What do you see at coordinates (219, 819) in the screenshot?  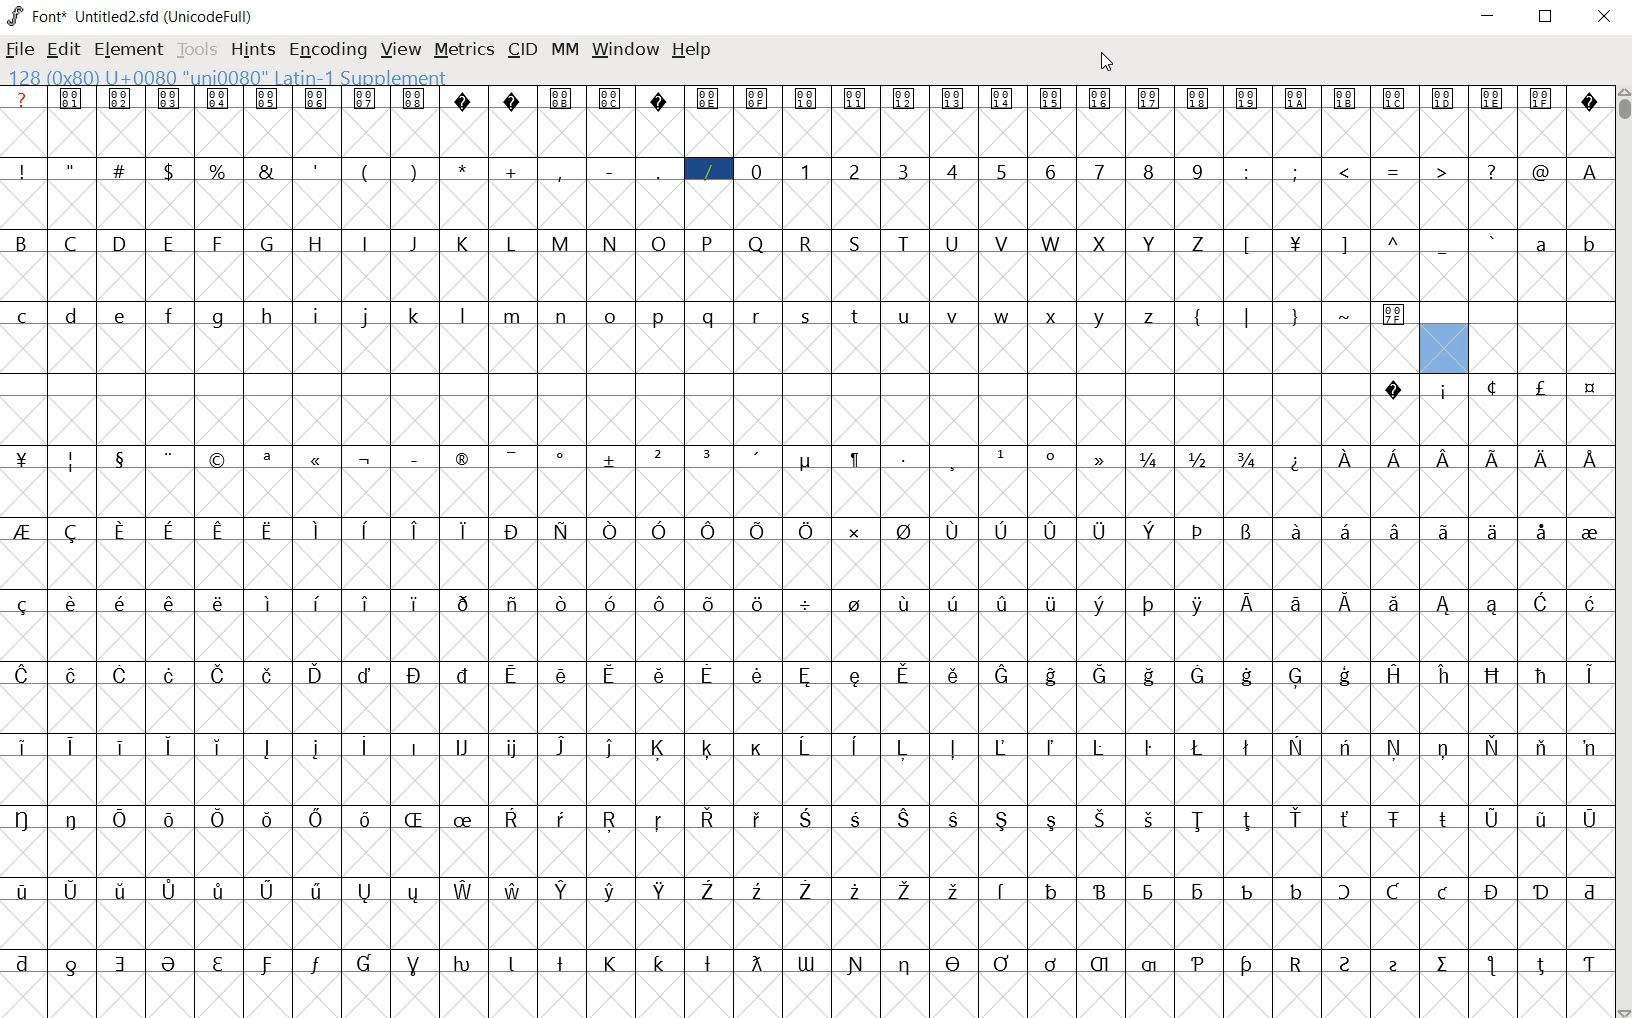 I see `glyph` at bounding box center [219, 819].